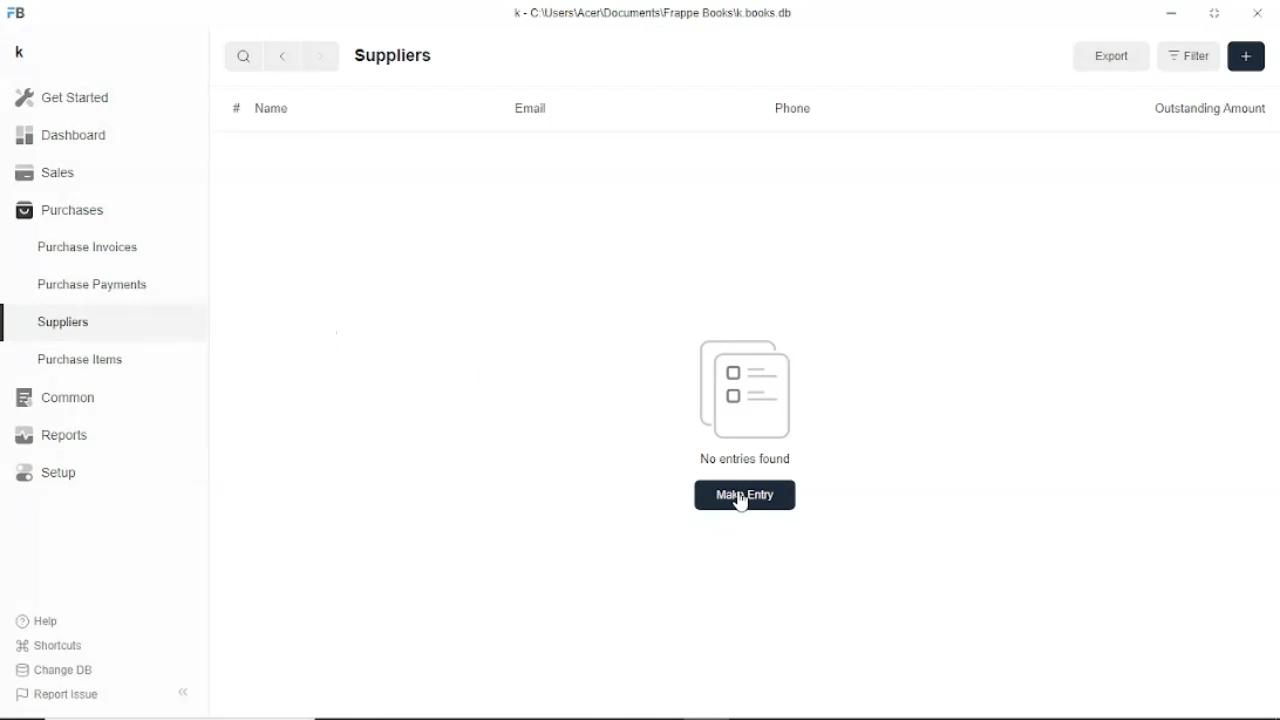  I want to click on Make entry, so click(746, 495).